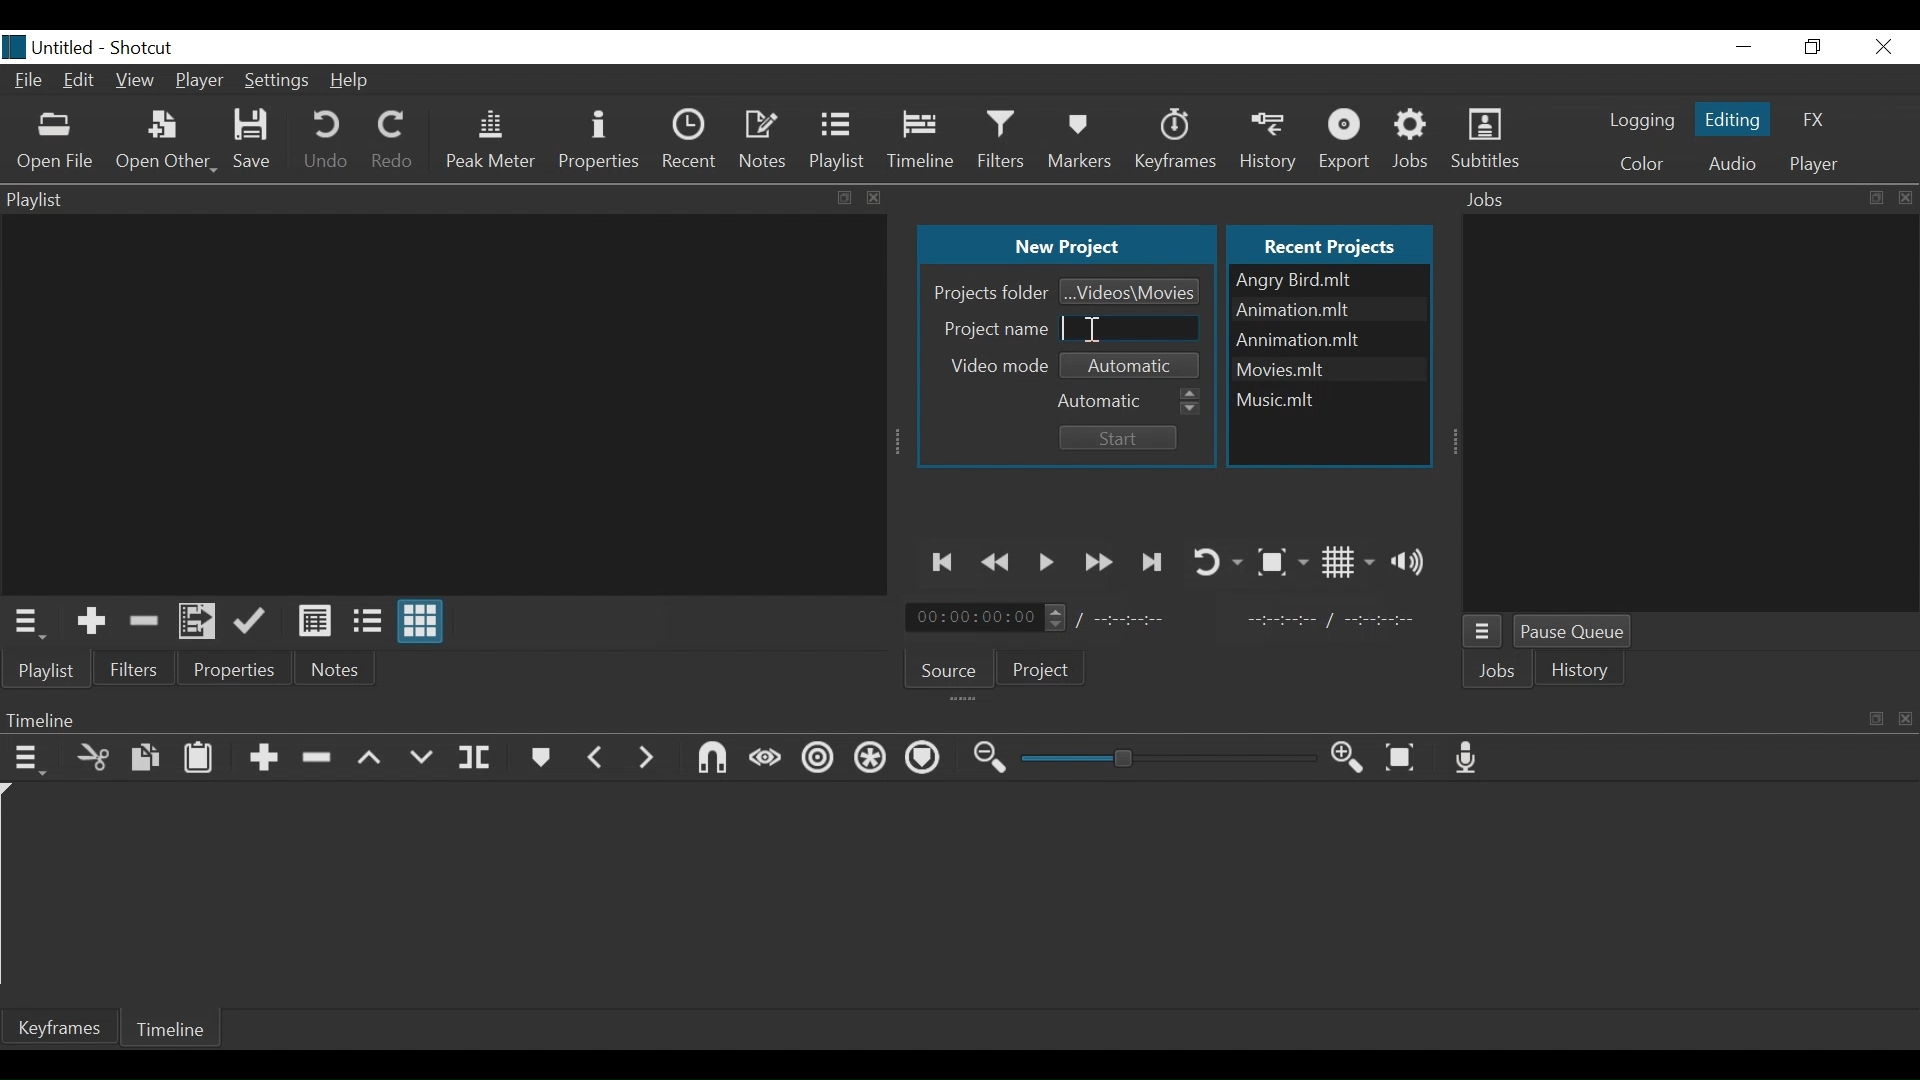 The image size is (1920, 1080). I want to click on Keyframe, so click(61, 1027).